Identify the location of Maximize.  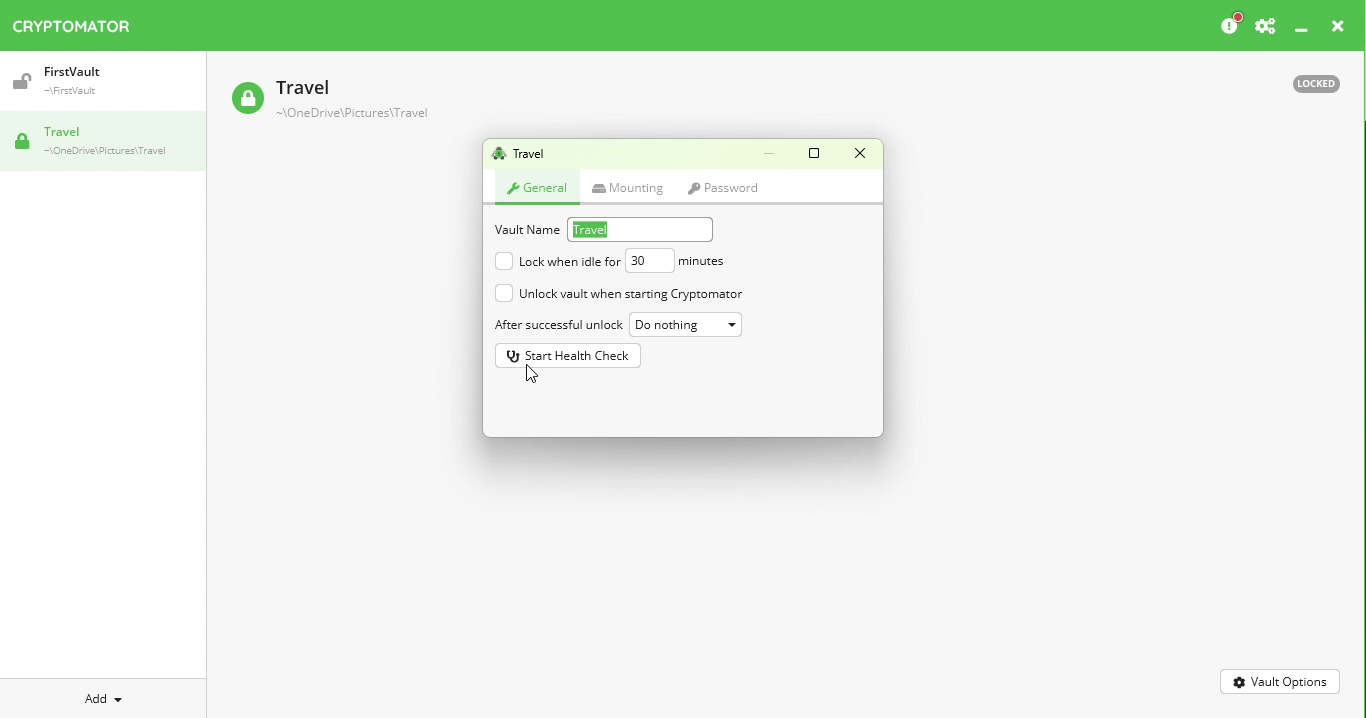
(812, 155).